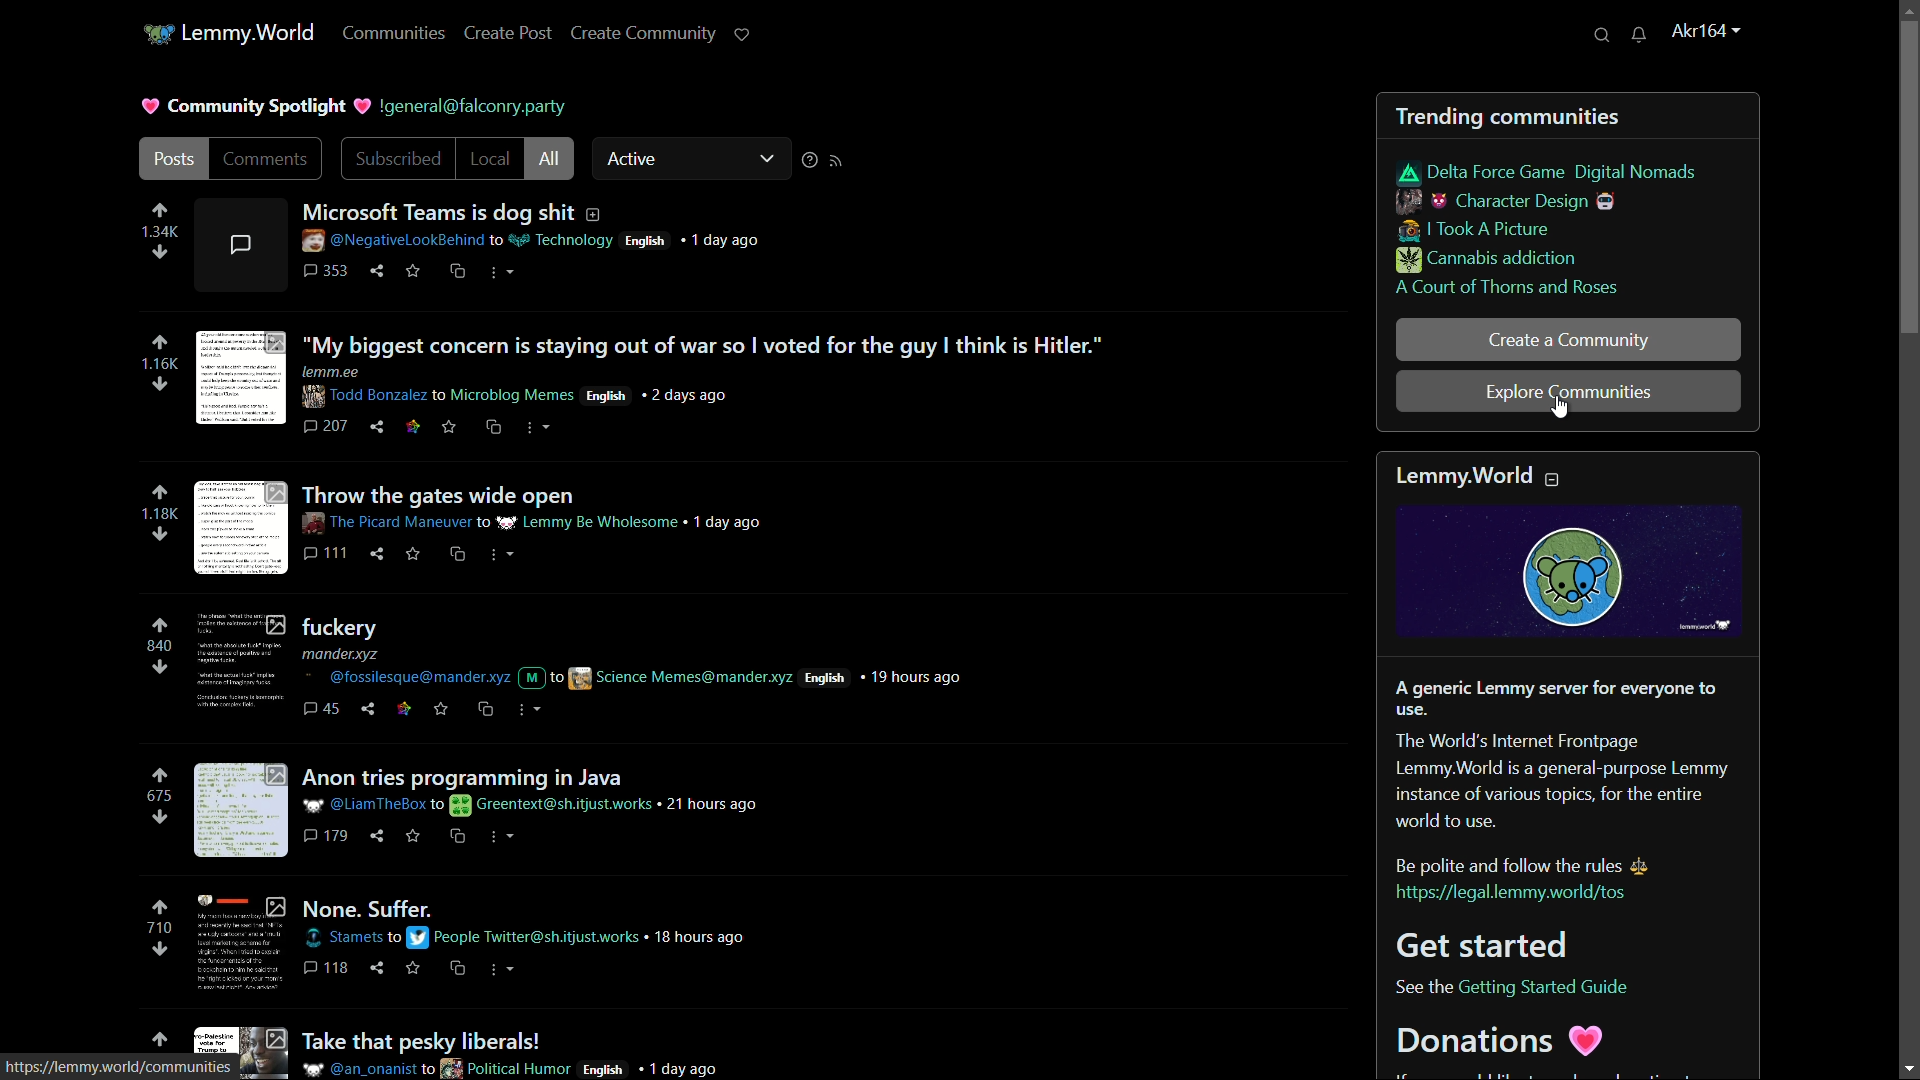  Describe the element at coordinates (407, 707) in the screenshot. I see `link` at that location.